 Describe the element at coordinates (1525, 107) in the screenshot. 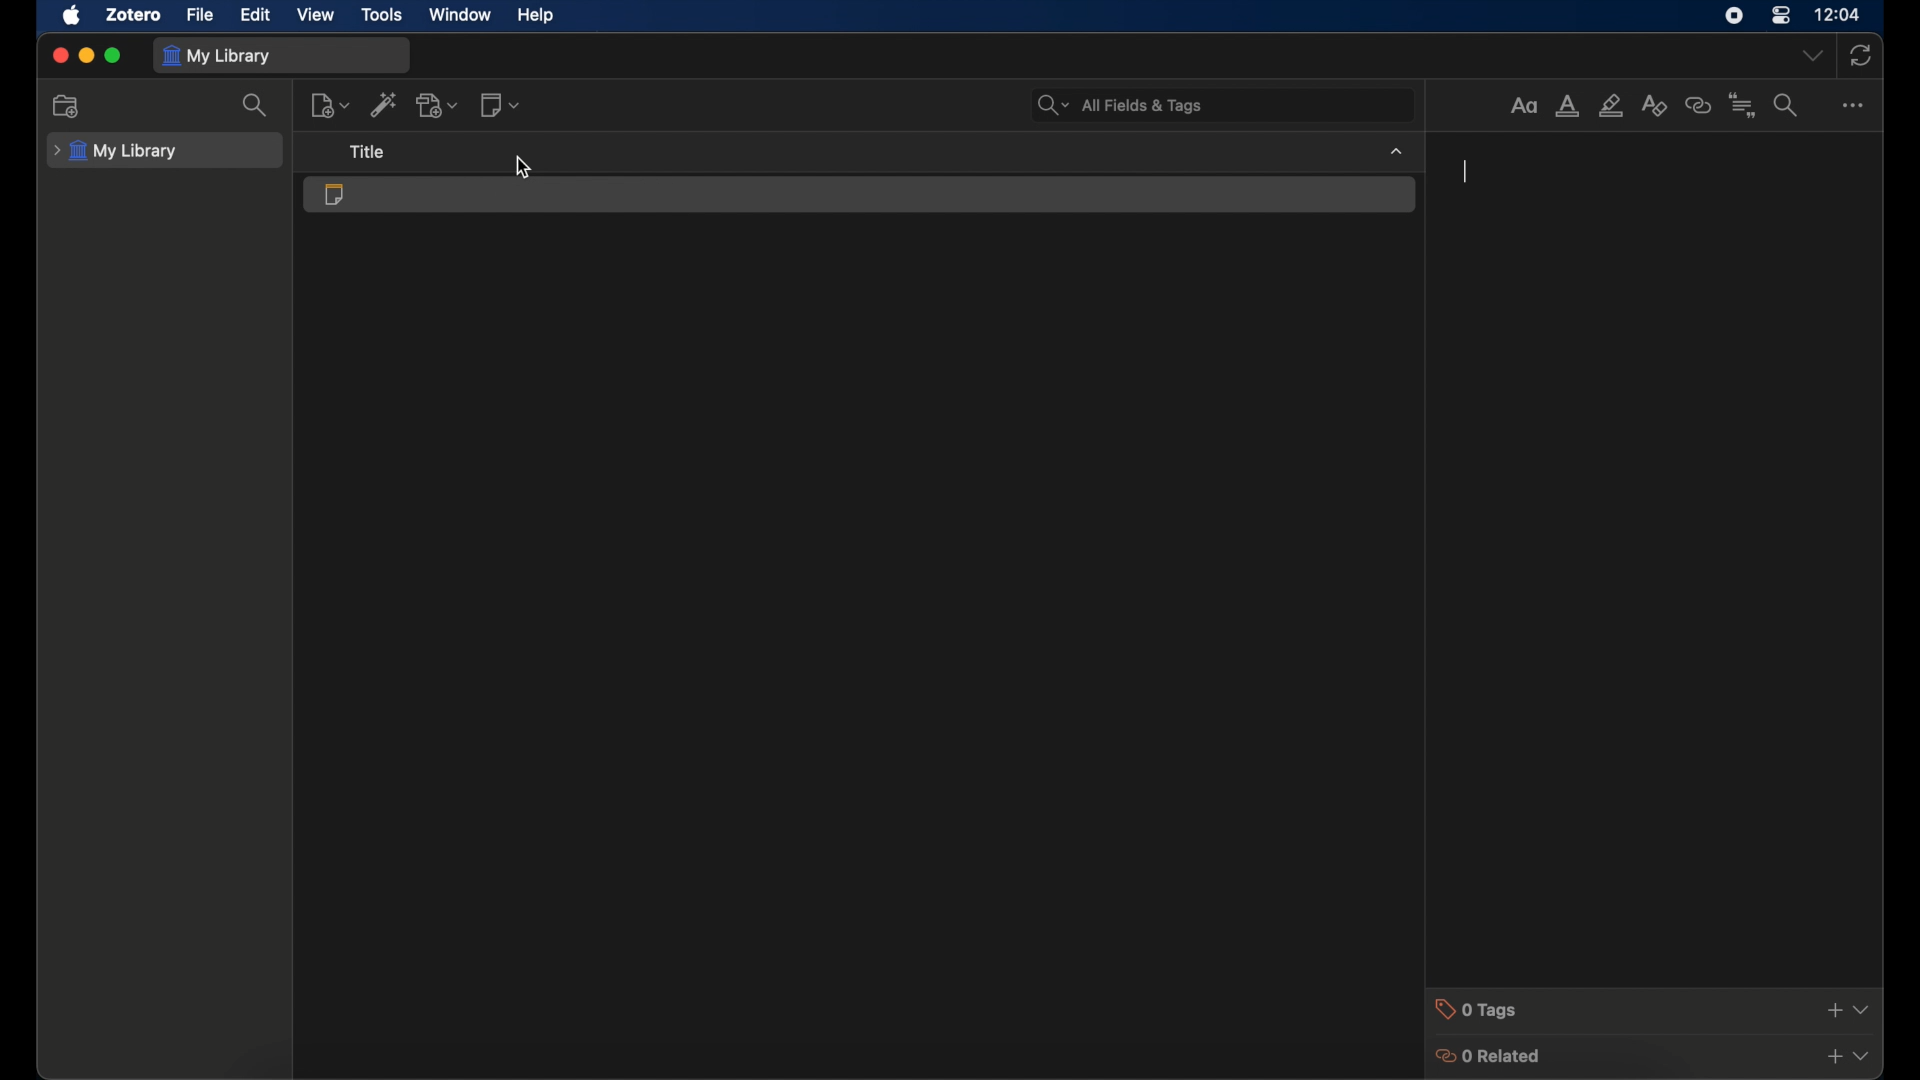

I see `format text` at that location.